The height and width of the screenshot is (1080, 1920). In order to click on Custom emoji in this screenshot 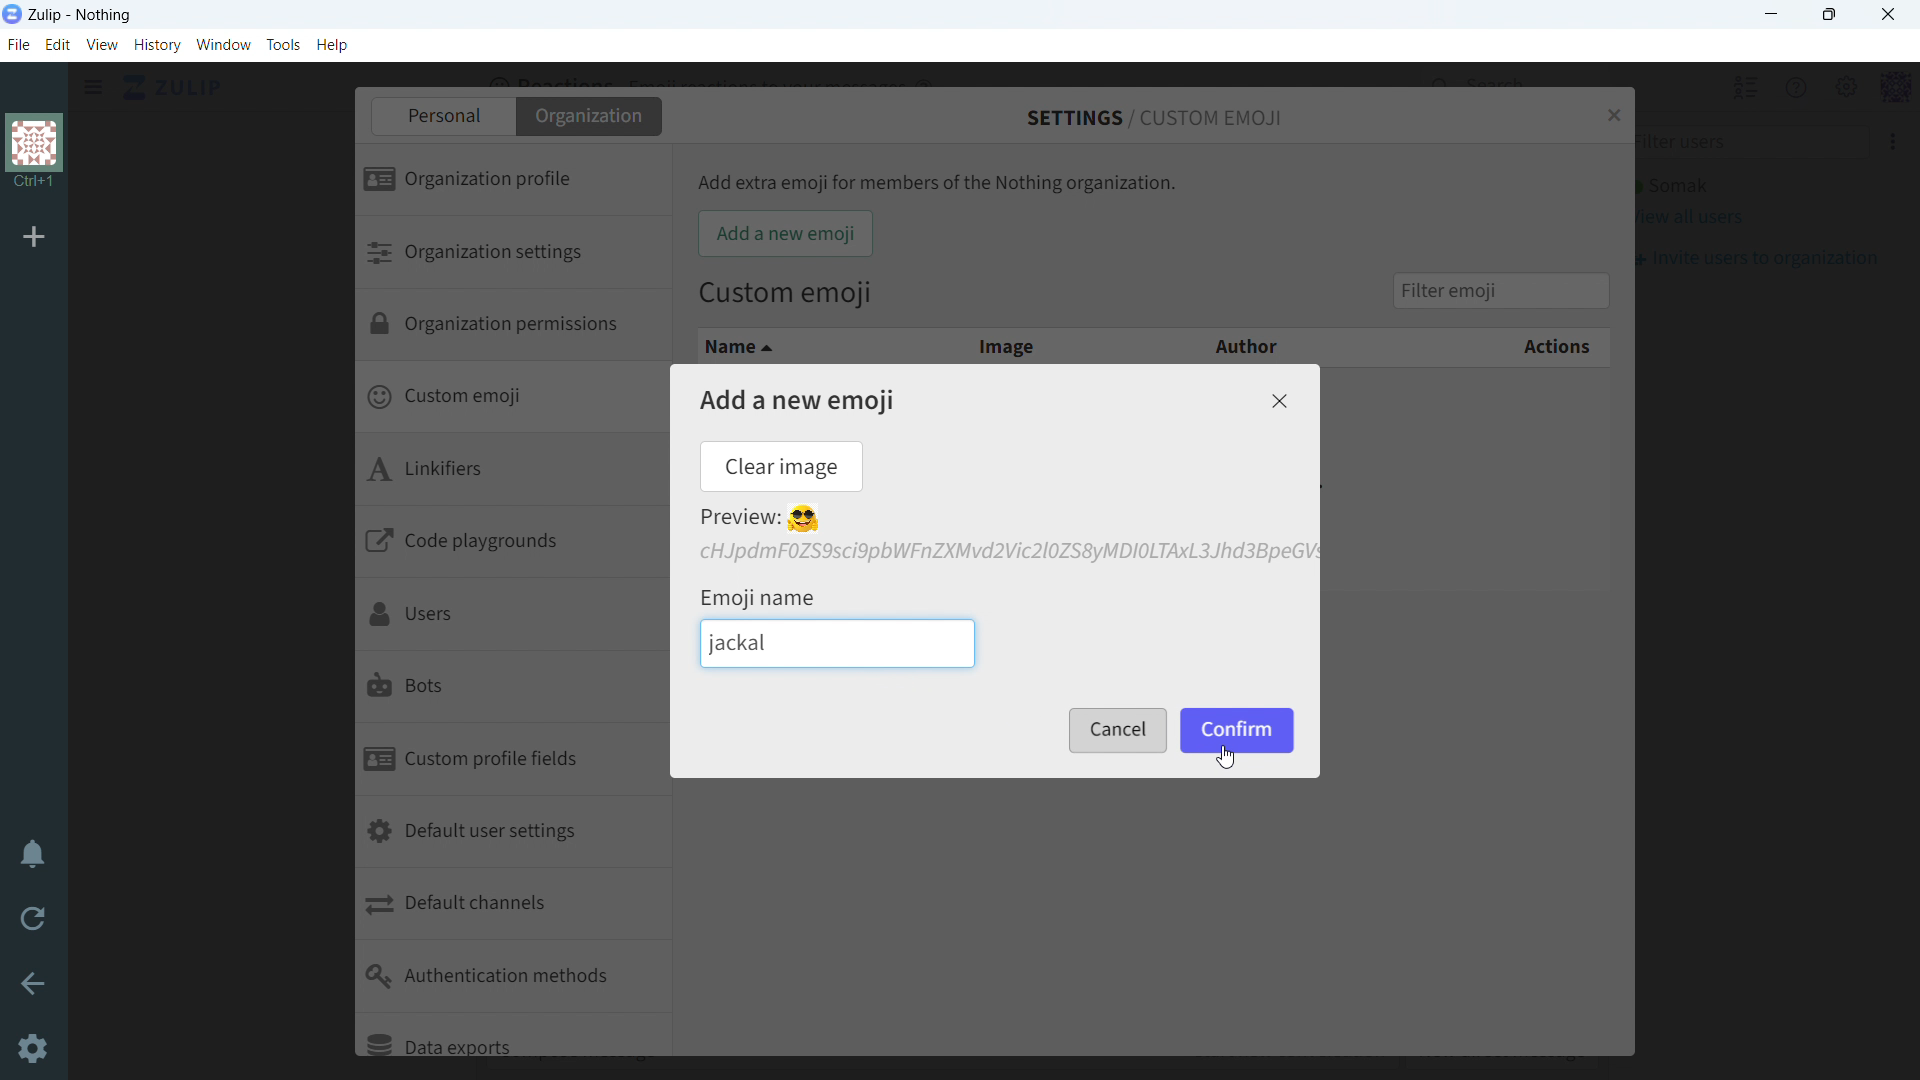, I will do `click(786, 295)`.